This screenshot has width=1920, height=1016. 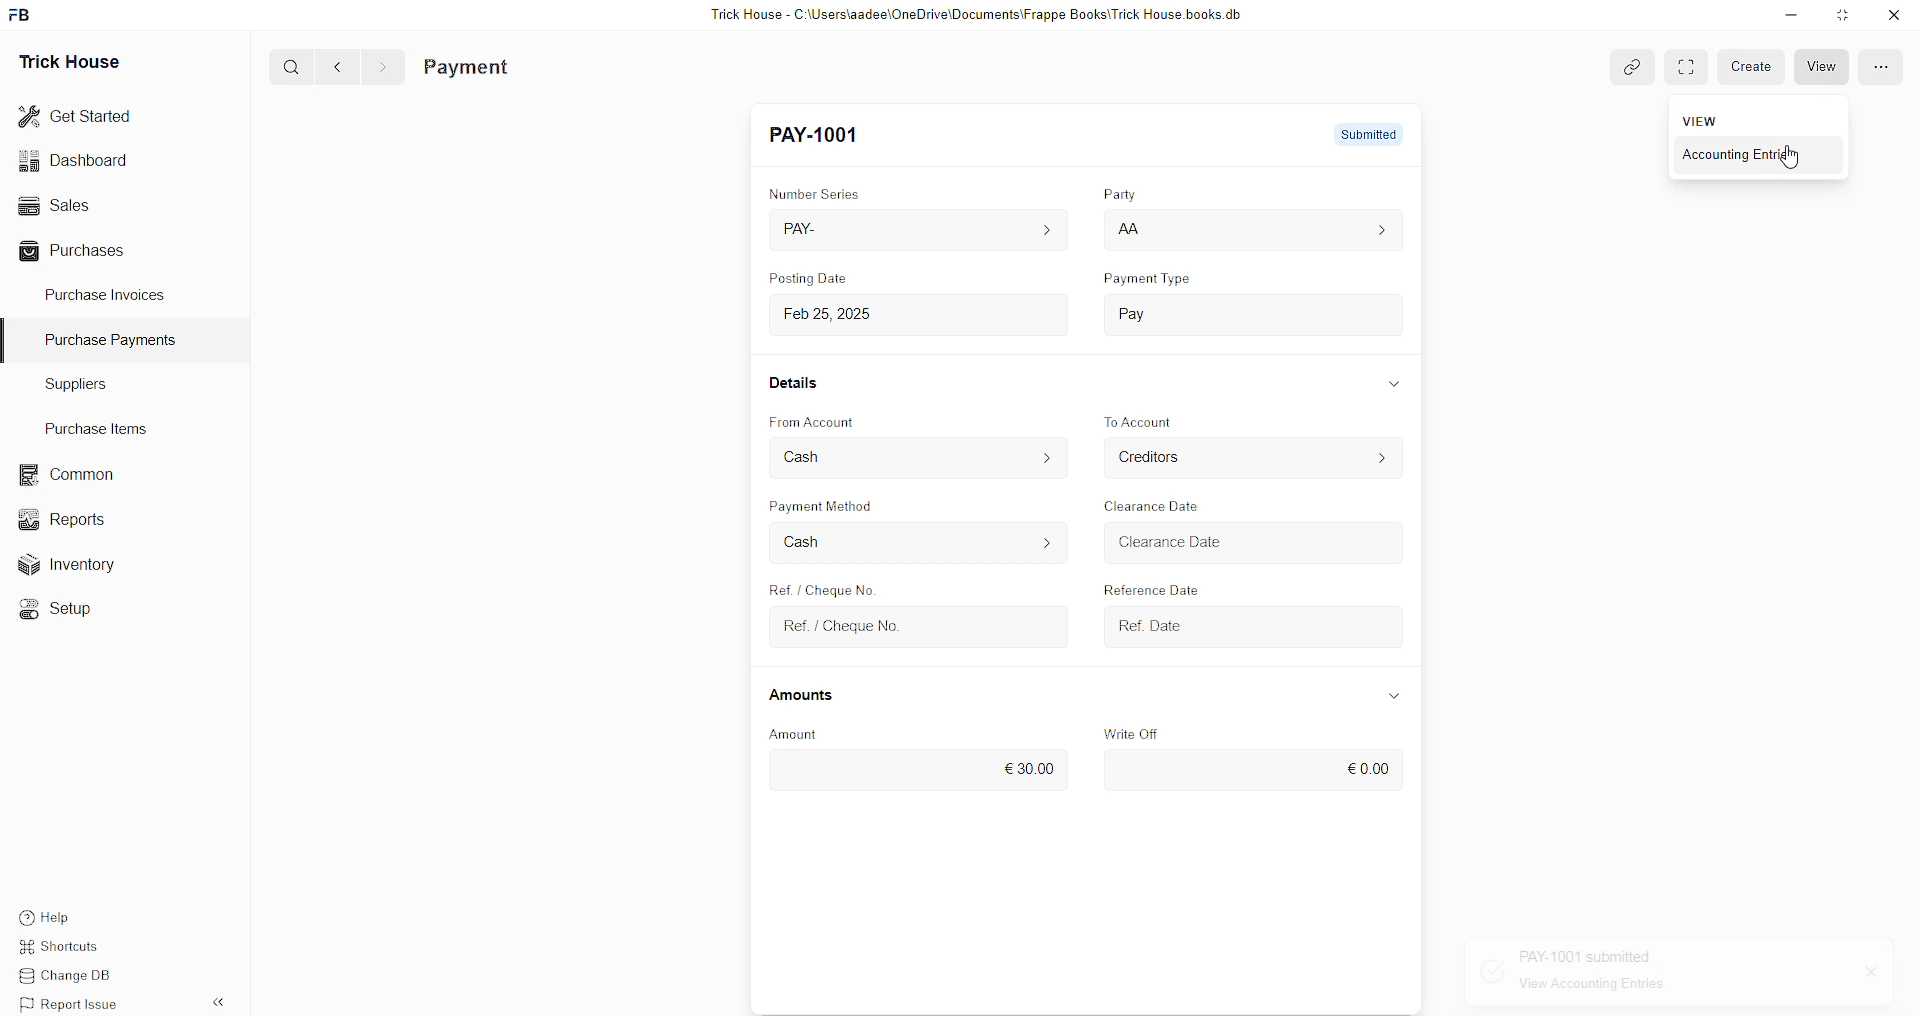 I want to click on Write Off, so click(x=1149, y=731).